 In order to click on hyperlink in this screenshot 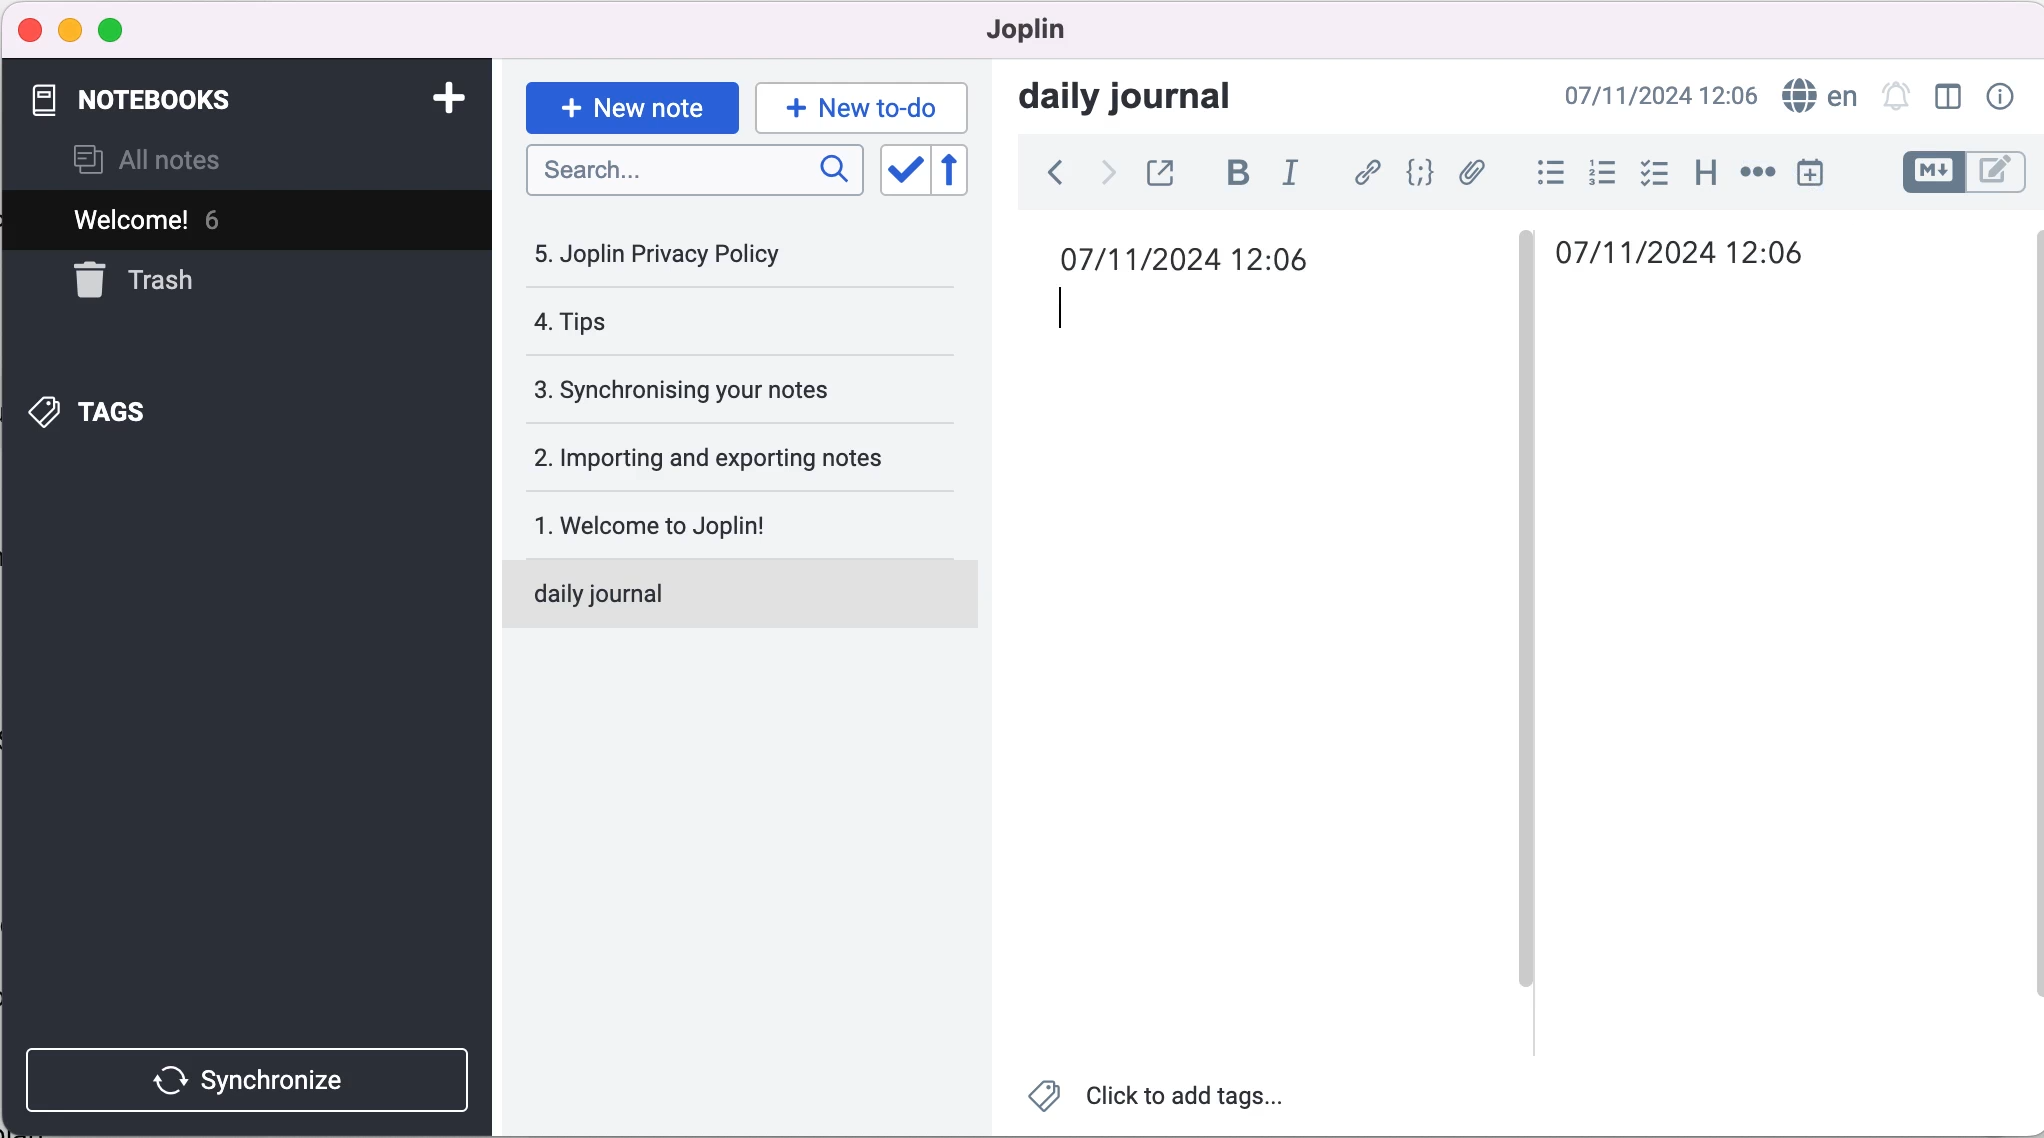, I will do `click(1362, 172)`.